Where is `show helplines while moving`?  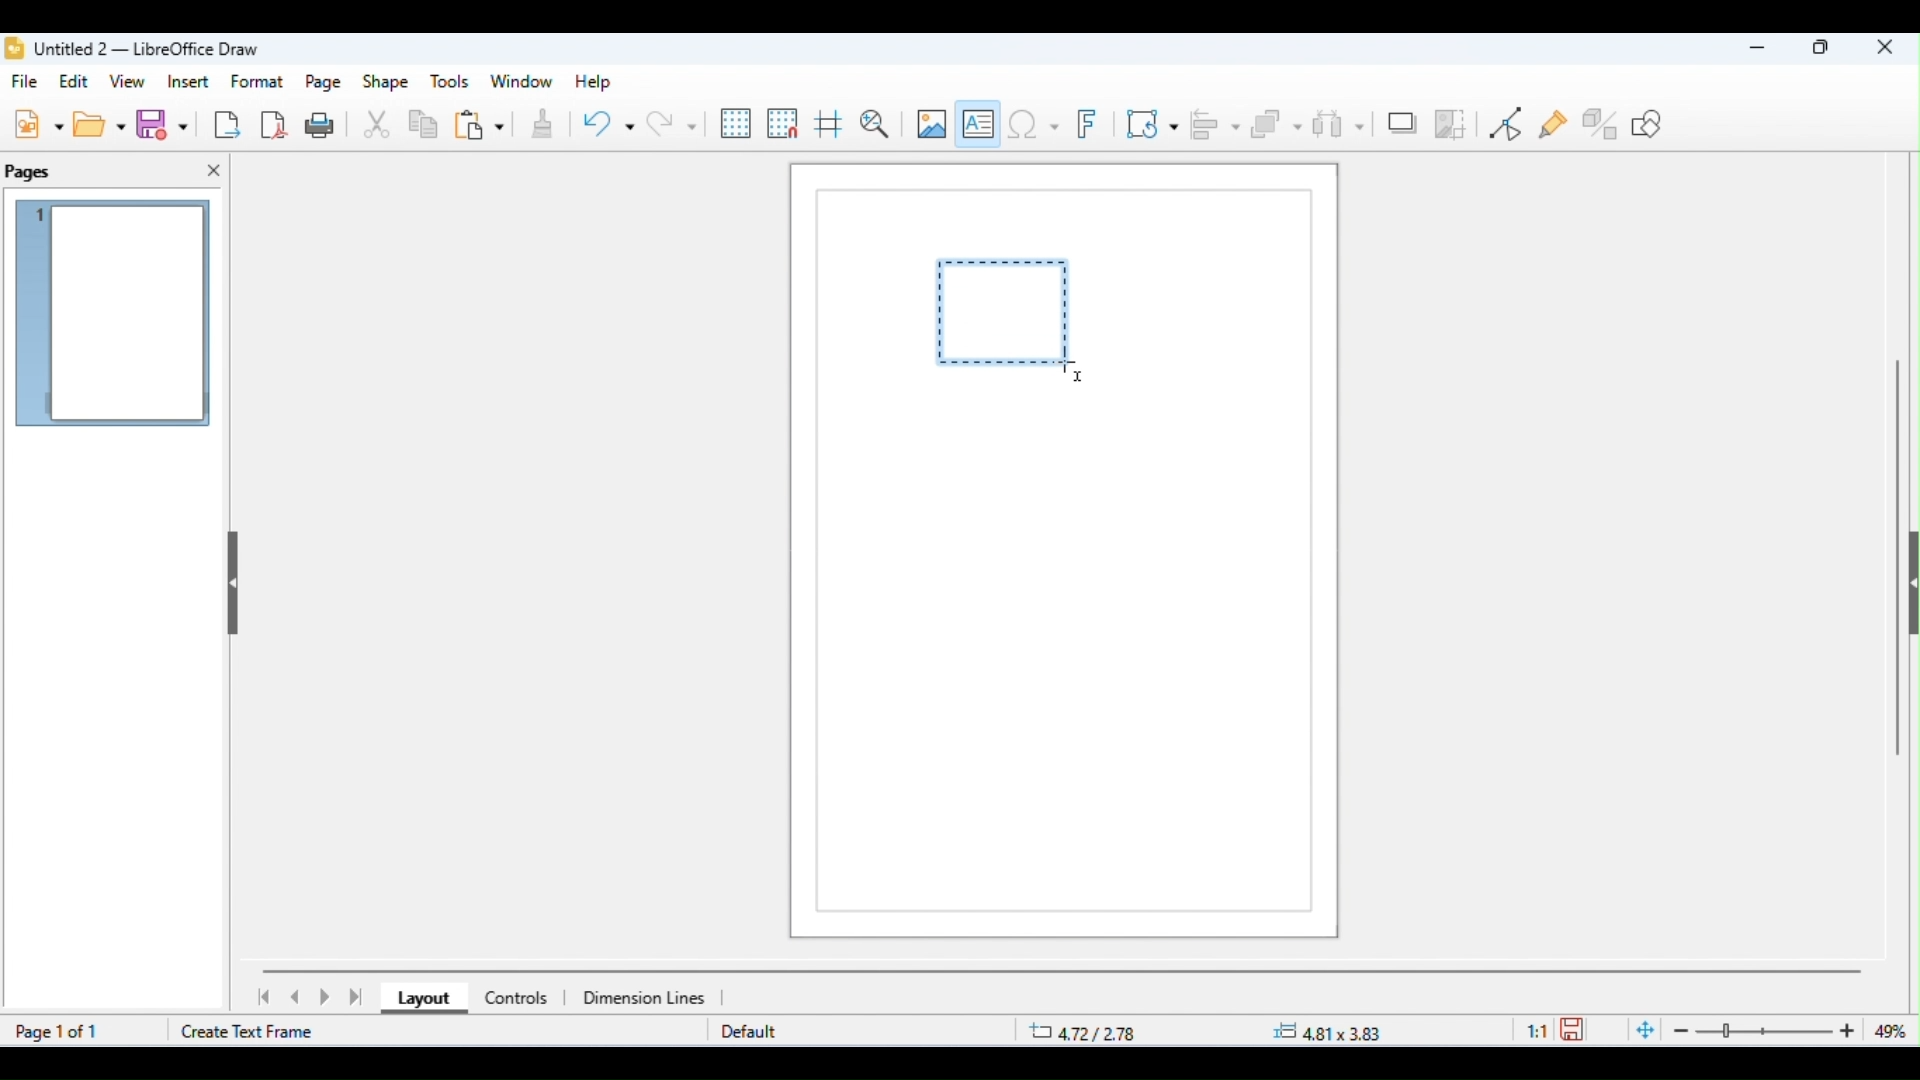
show helplines while moving is located at coordinates (828, 127).